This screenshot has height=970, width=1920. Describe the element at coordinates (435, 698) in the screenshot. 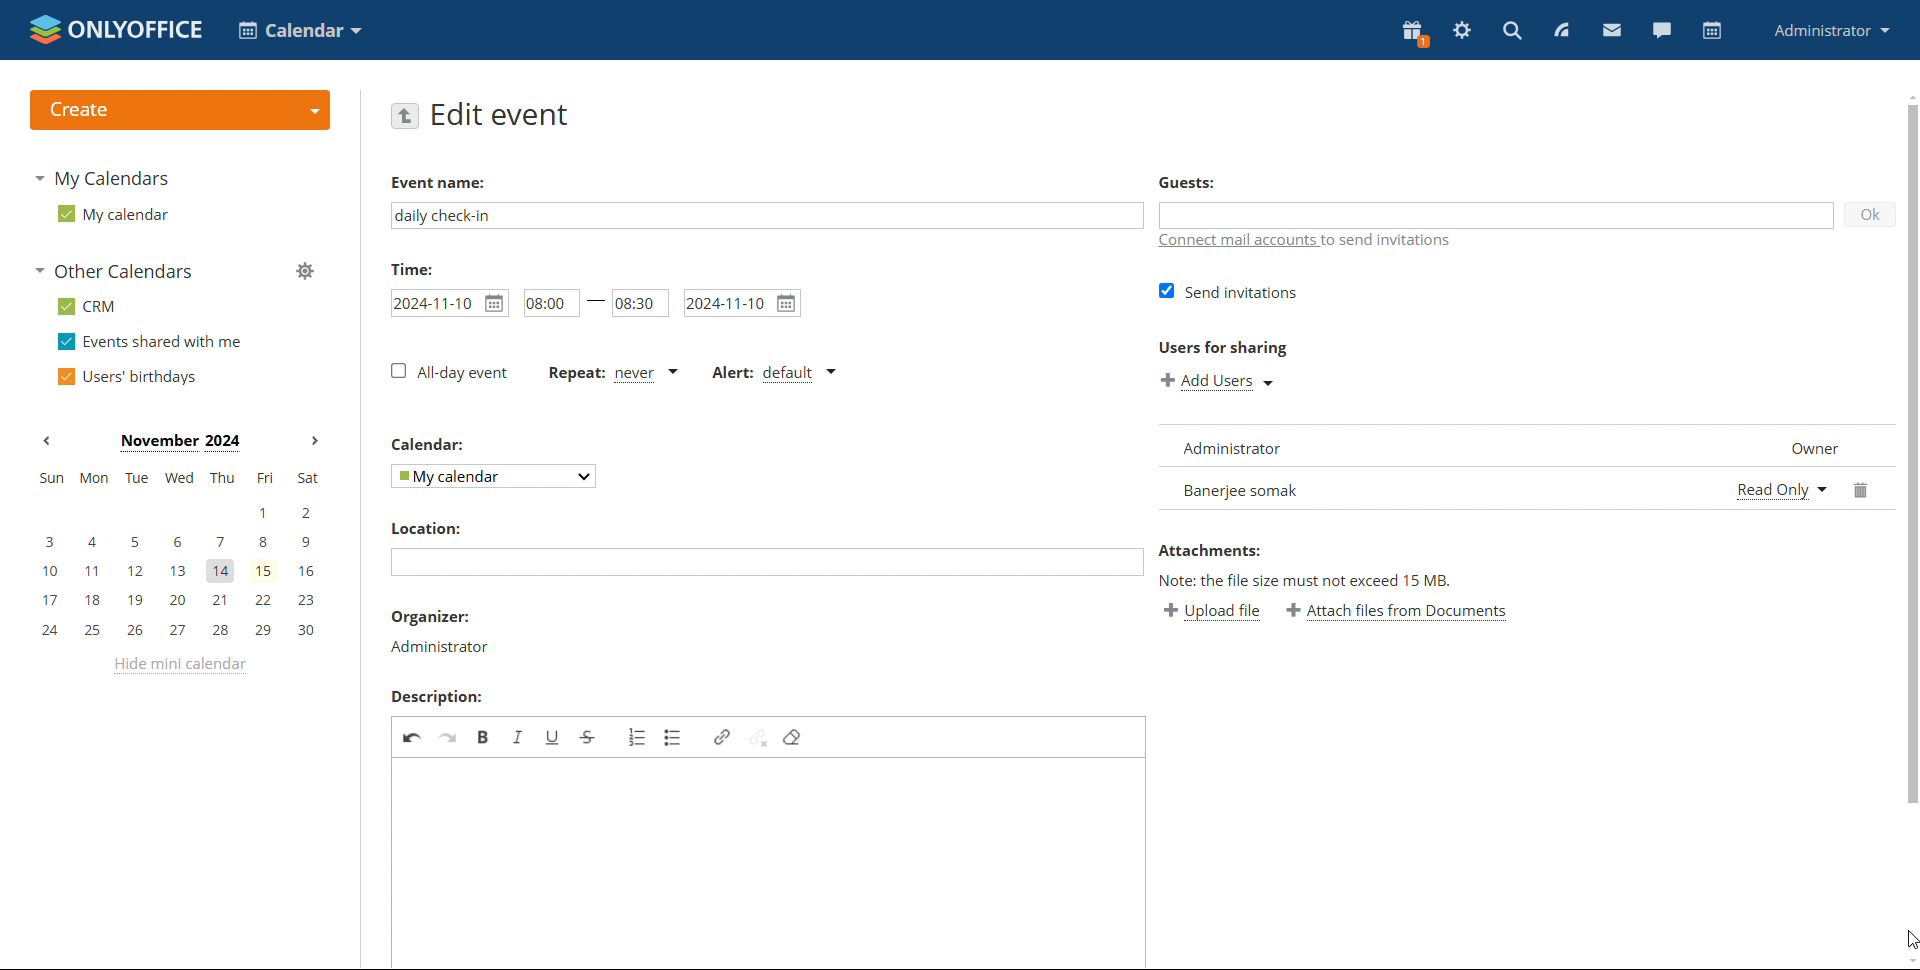

I see `description` at that location.